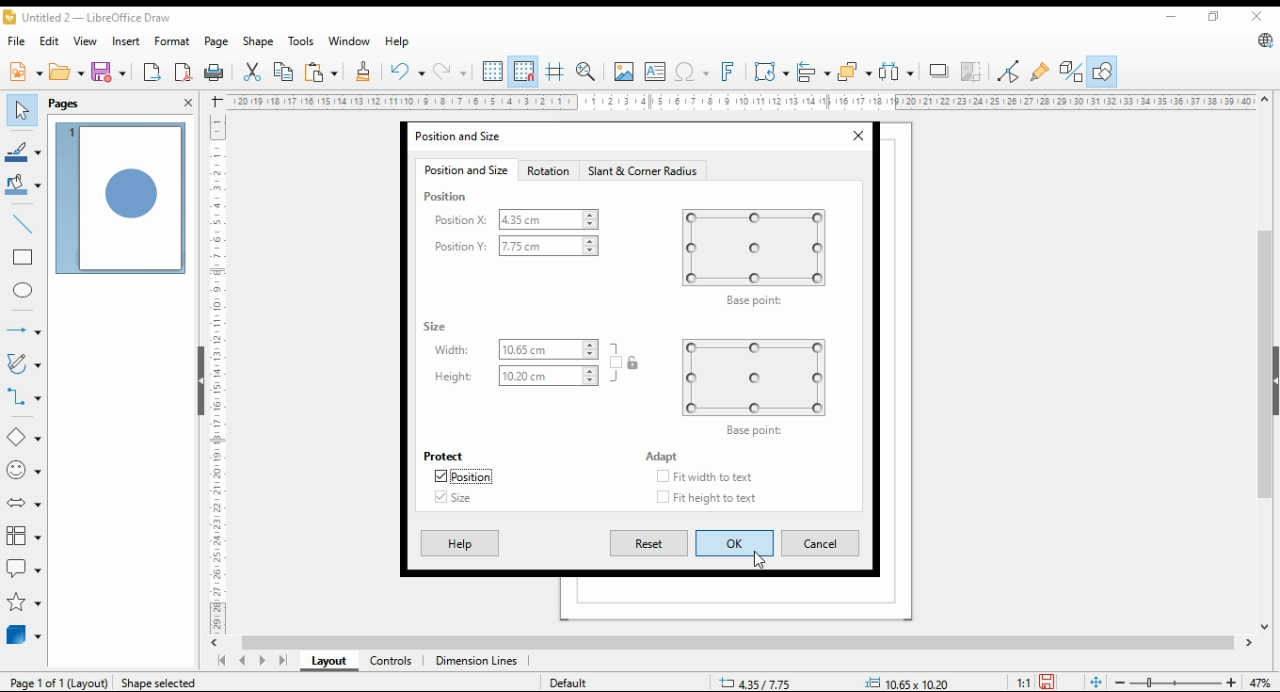 The width and height of the screenshot is (1280, 692). I want to click on stars and banners, so click(23, 601).